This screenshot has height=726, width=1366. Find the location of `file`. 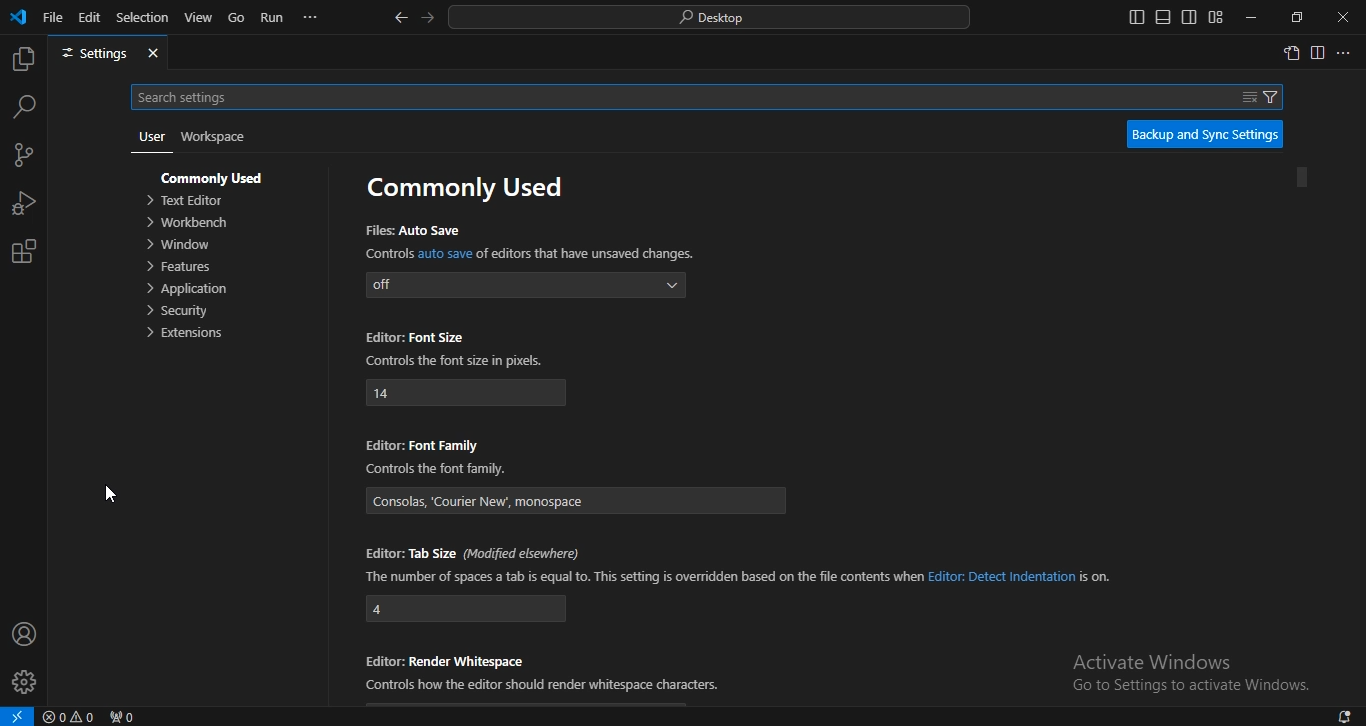

file is located at coordinates (54, 21).